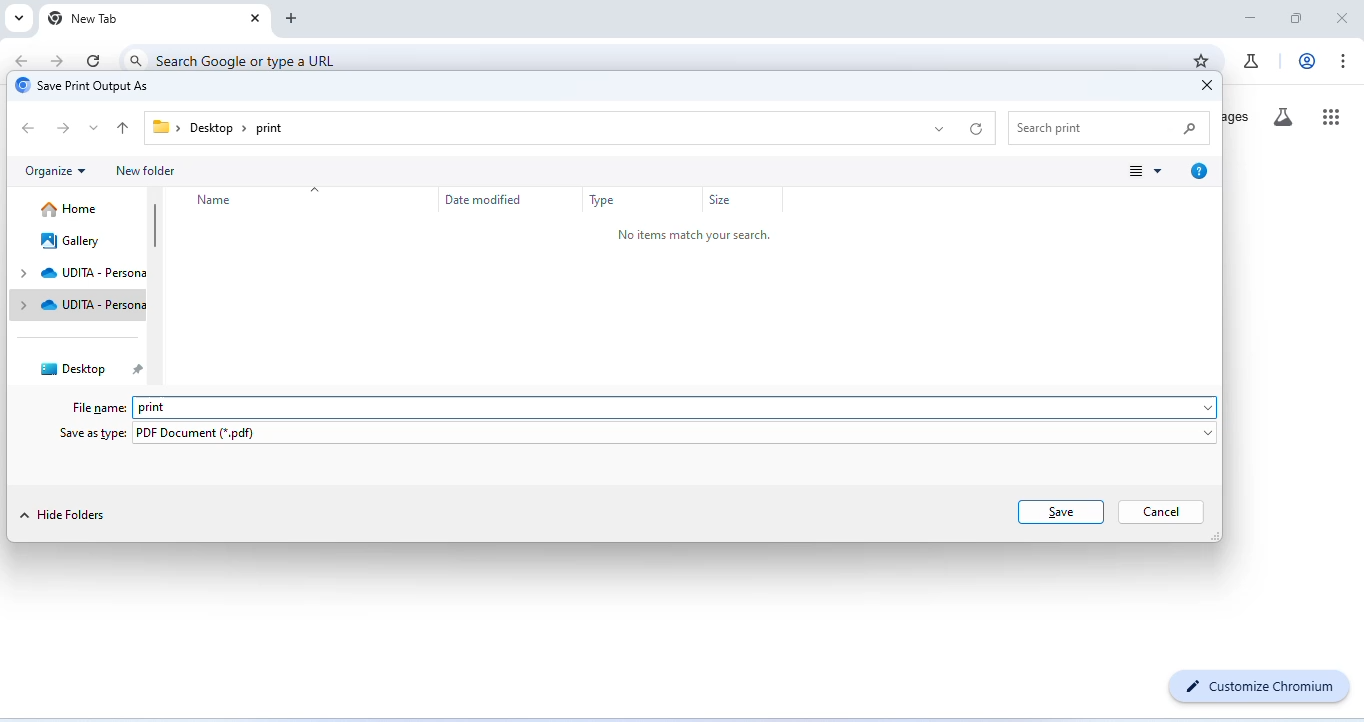 The image size is (1364, 722). Describe the element at coordinates (85, 369) in the screenshot. I see `desktop` at that location.